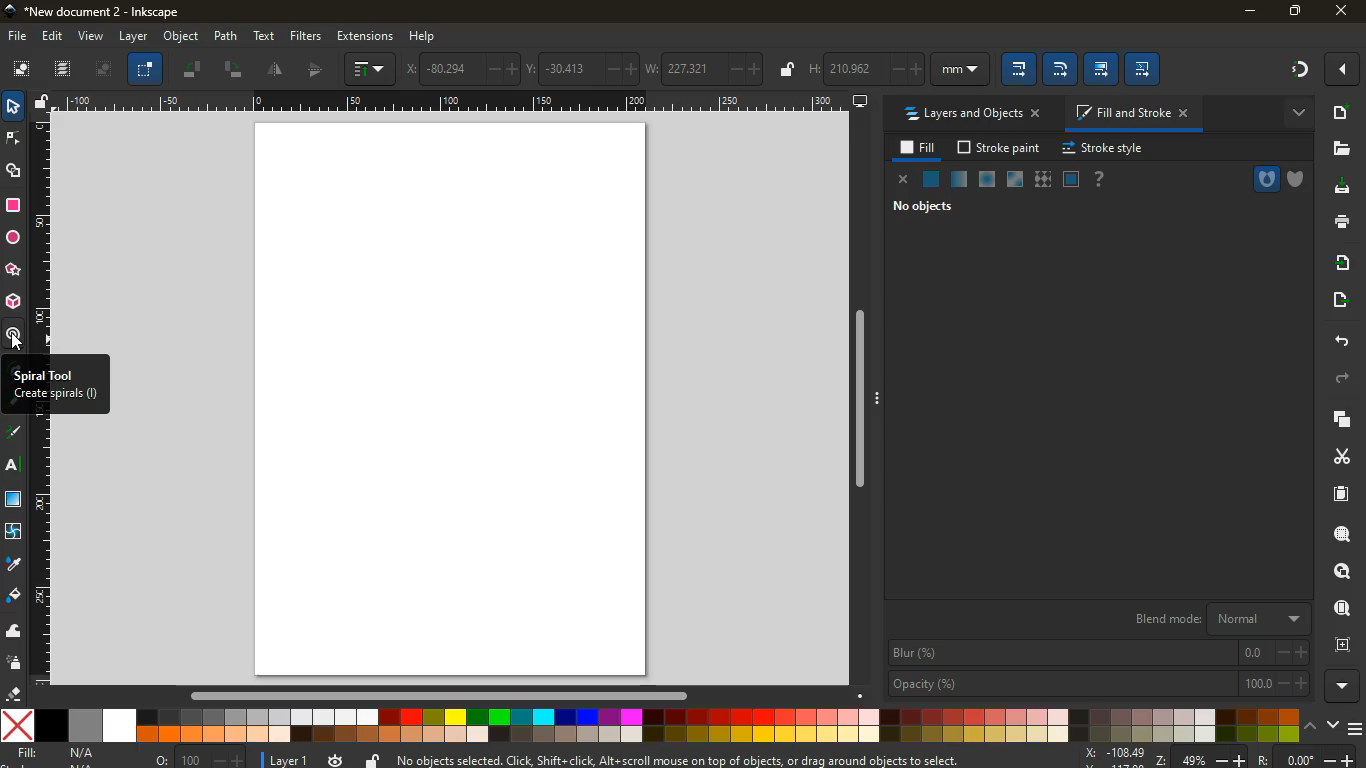 The image size is (1366, 768). What do you see at coordinates (180, 36) in the screenshot?
I see `object` at bounding box center [180, 36].